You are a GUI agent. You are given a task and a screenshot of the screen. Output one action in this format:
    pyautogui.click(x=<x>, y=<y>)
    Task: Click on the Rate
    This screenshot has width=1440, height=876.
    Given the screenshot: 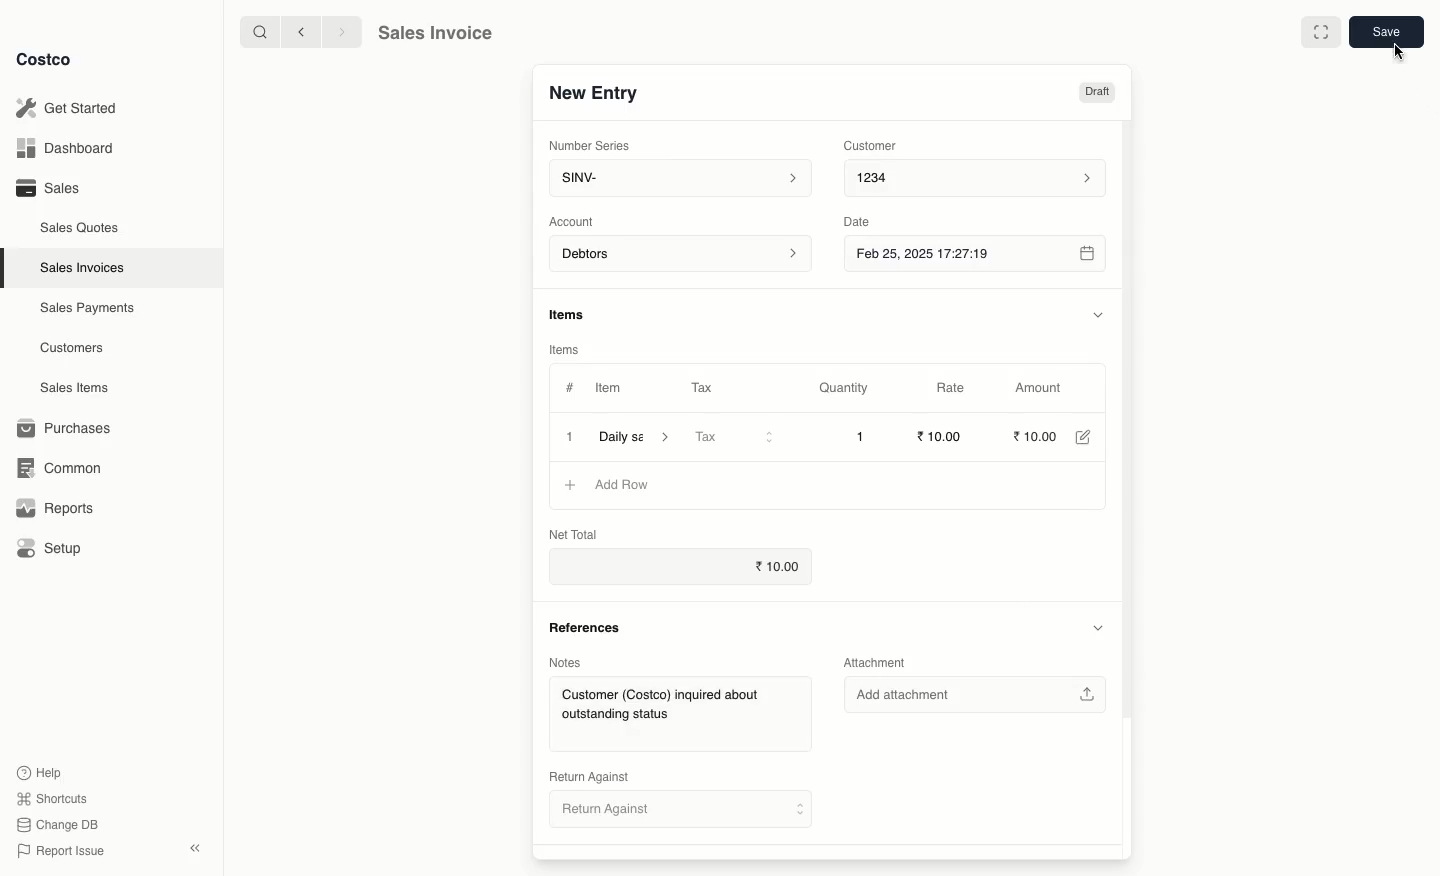 What is the action you would take?
    pyautogui.click(x=963, y=387)
    